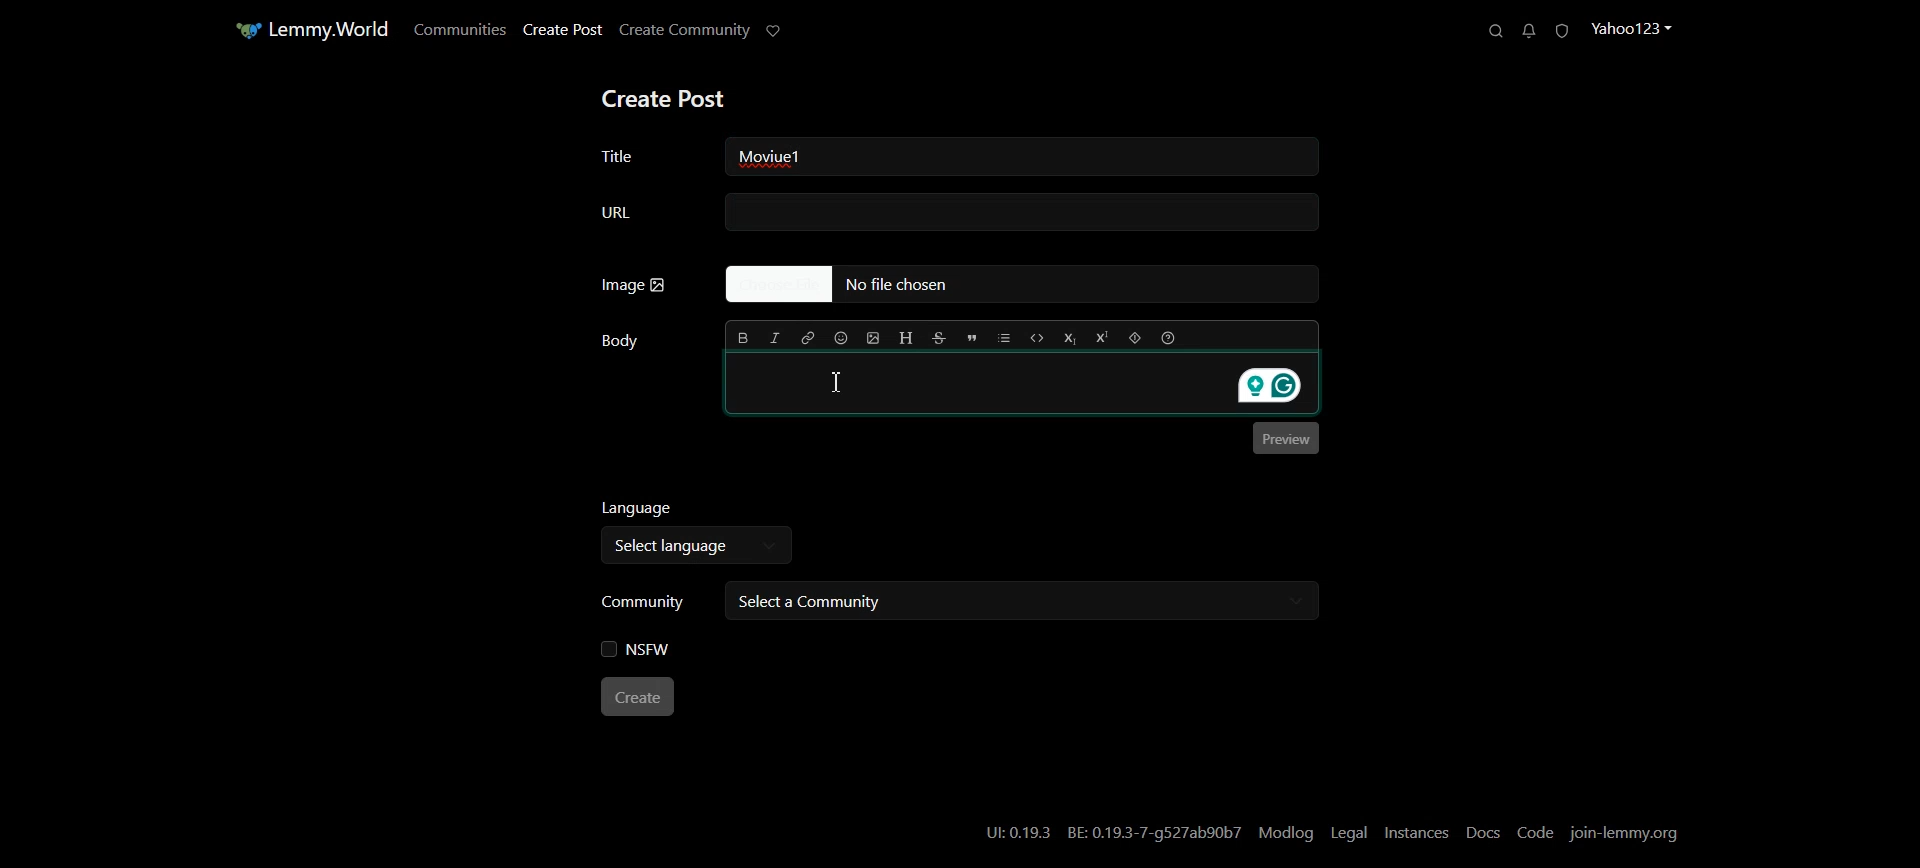  What do you see at coordinates (637, 650) in the screenshot?
I see `NSFW` at bounding box center [637, 650].